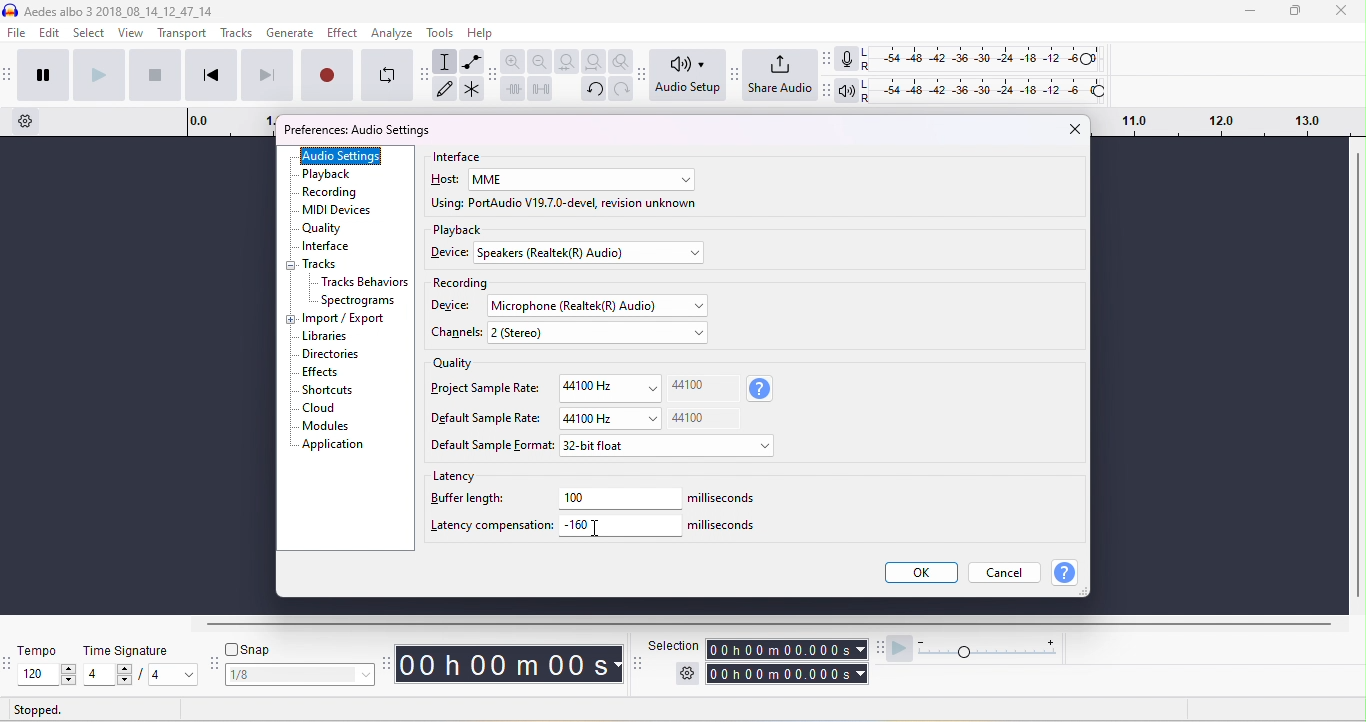 The image size is (1366, 722). I want to click on R, so click(869, 98).